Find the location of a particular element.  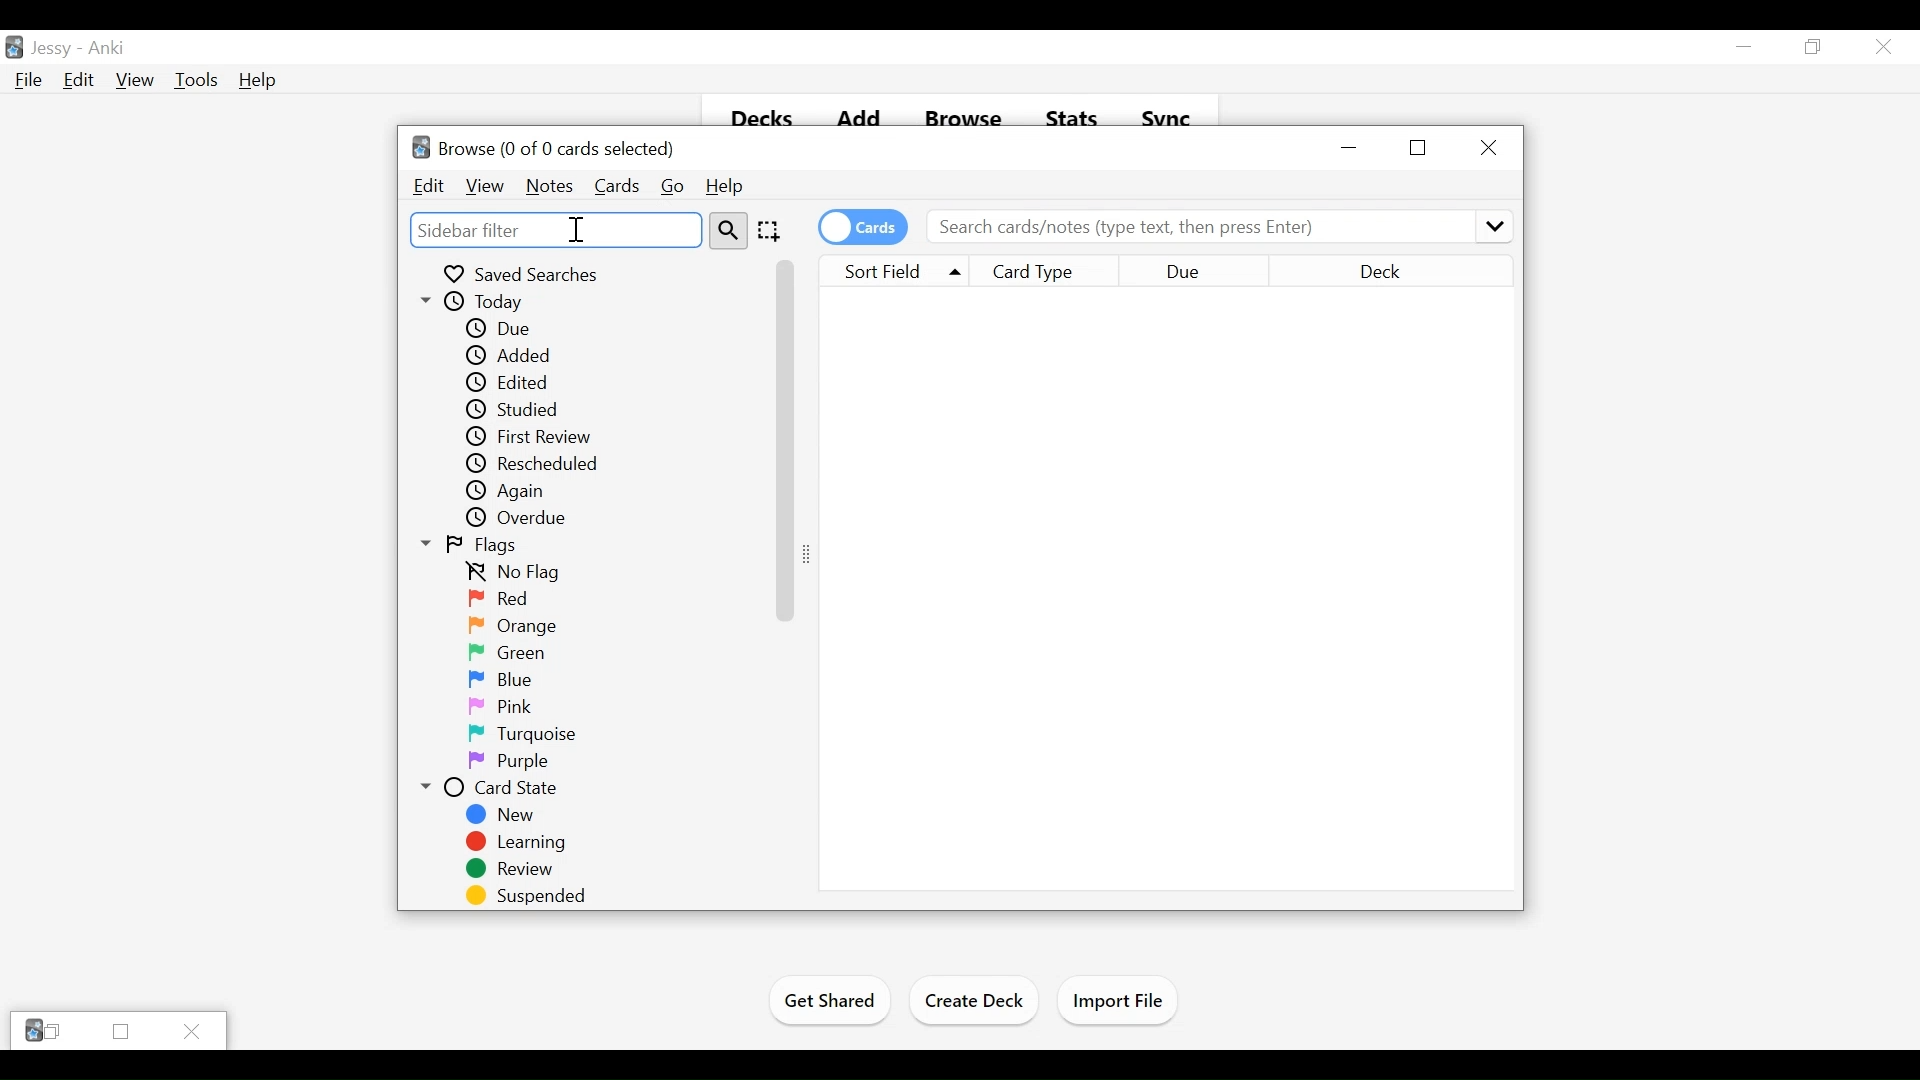

Close is located at coordinates (193, 1030).